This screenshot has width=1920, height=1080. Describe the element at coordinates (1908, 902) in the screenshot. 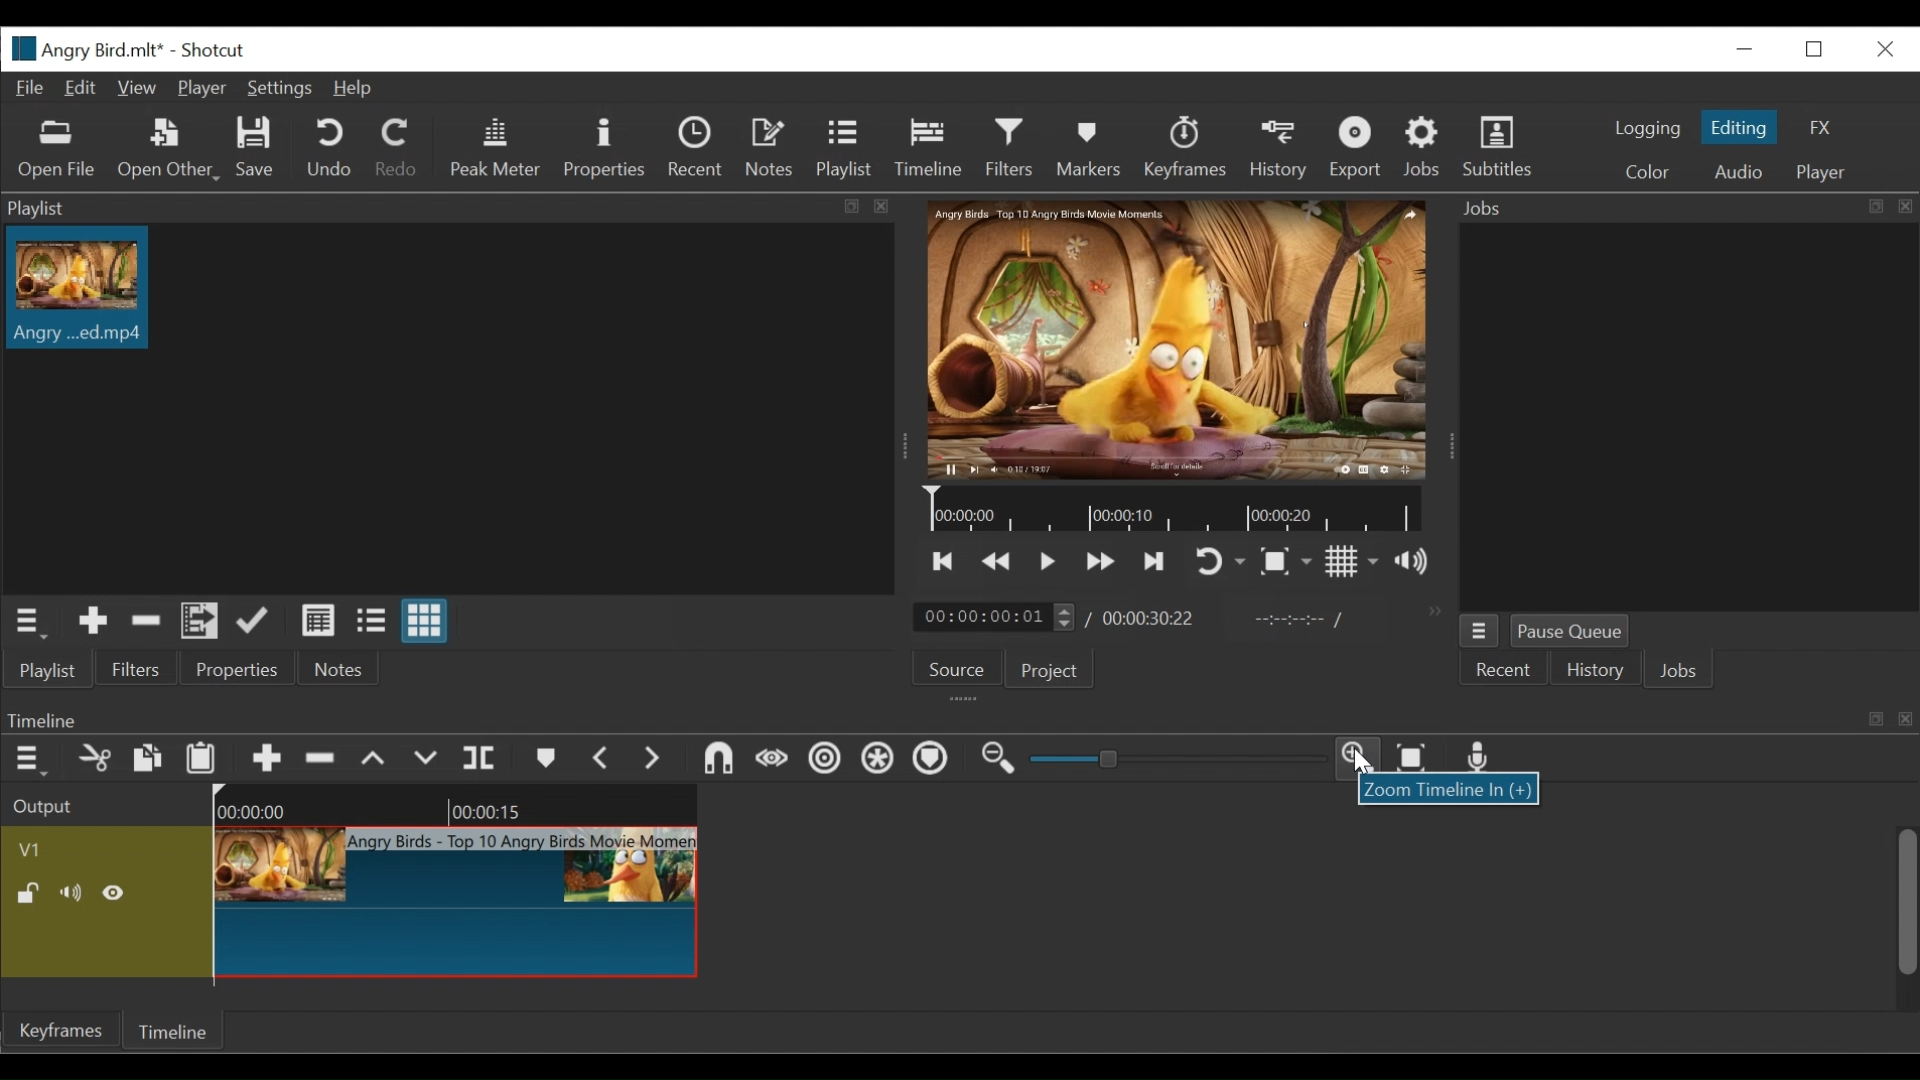

I see `scroll bar` at that location.